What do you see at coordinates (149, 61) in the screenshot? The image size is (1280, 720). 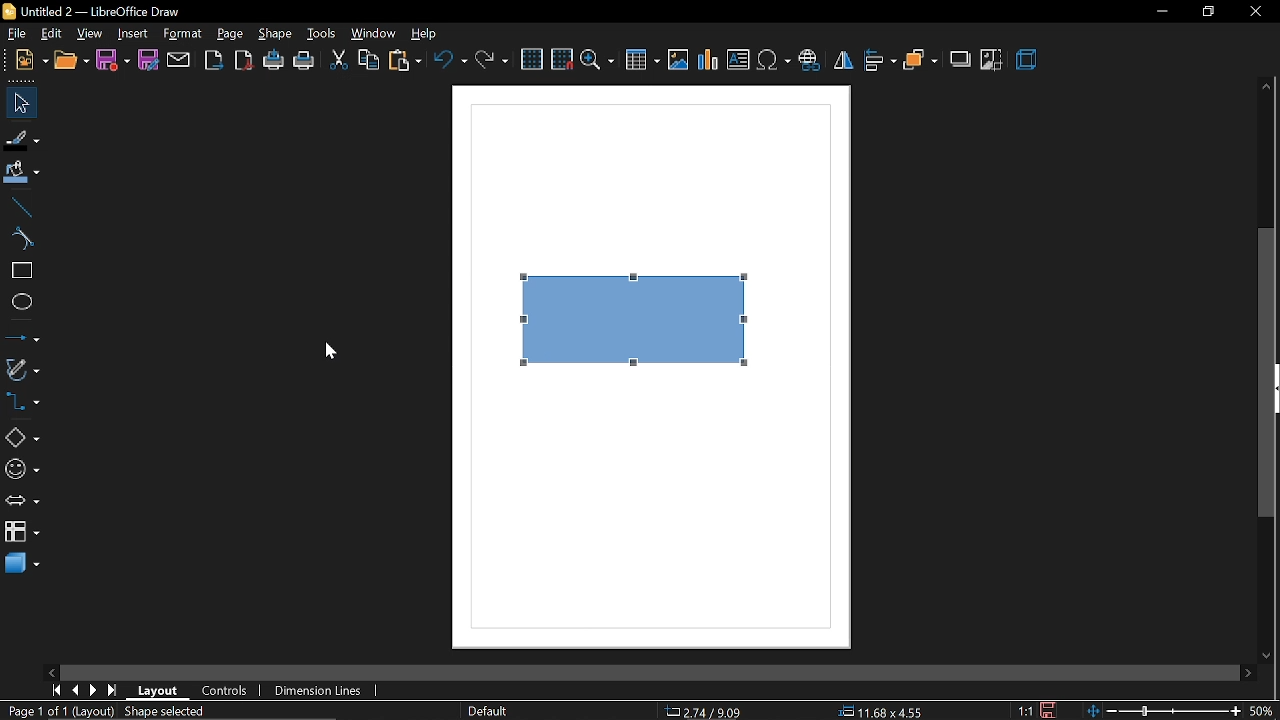 I see `save as` at bounding box center [149, 61].